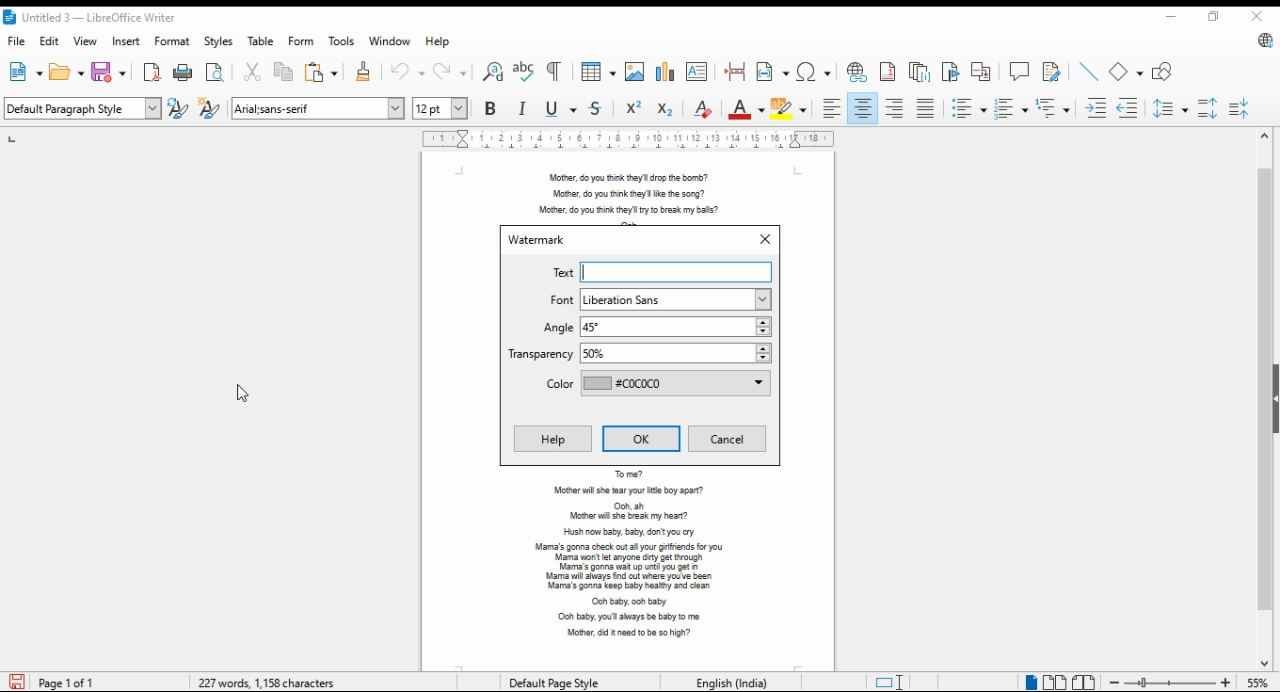 This screenshot has width=1280, height=692. Describe the element at coordinates (51, 43) in the screenshot. I see `edit` at that location.